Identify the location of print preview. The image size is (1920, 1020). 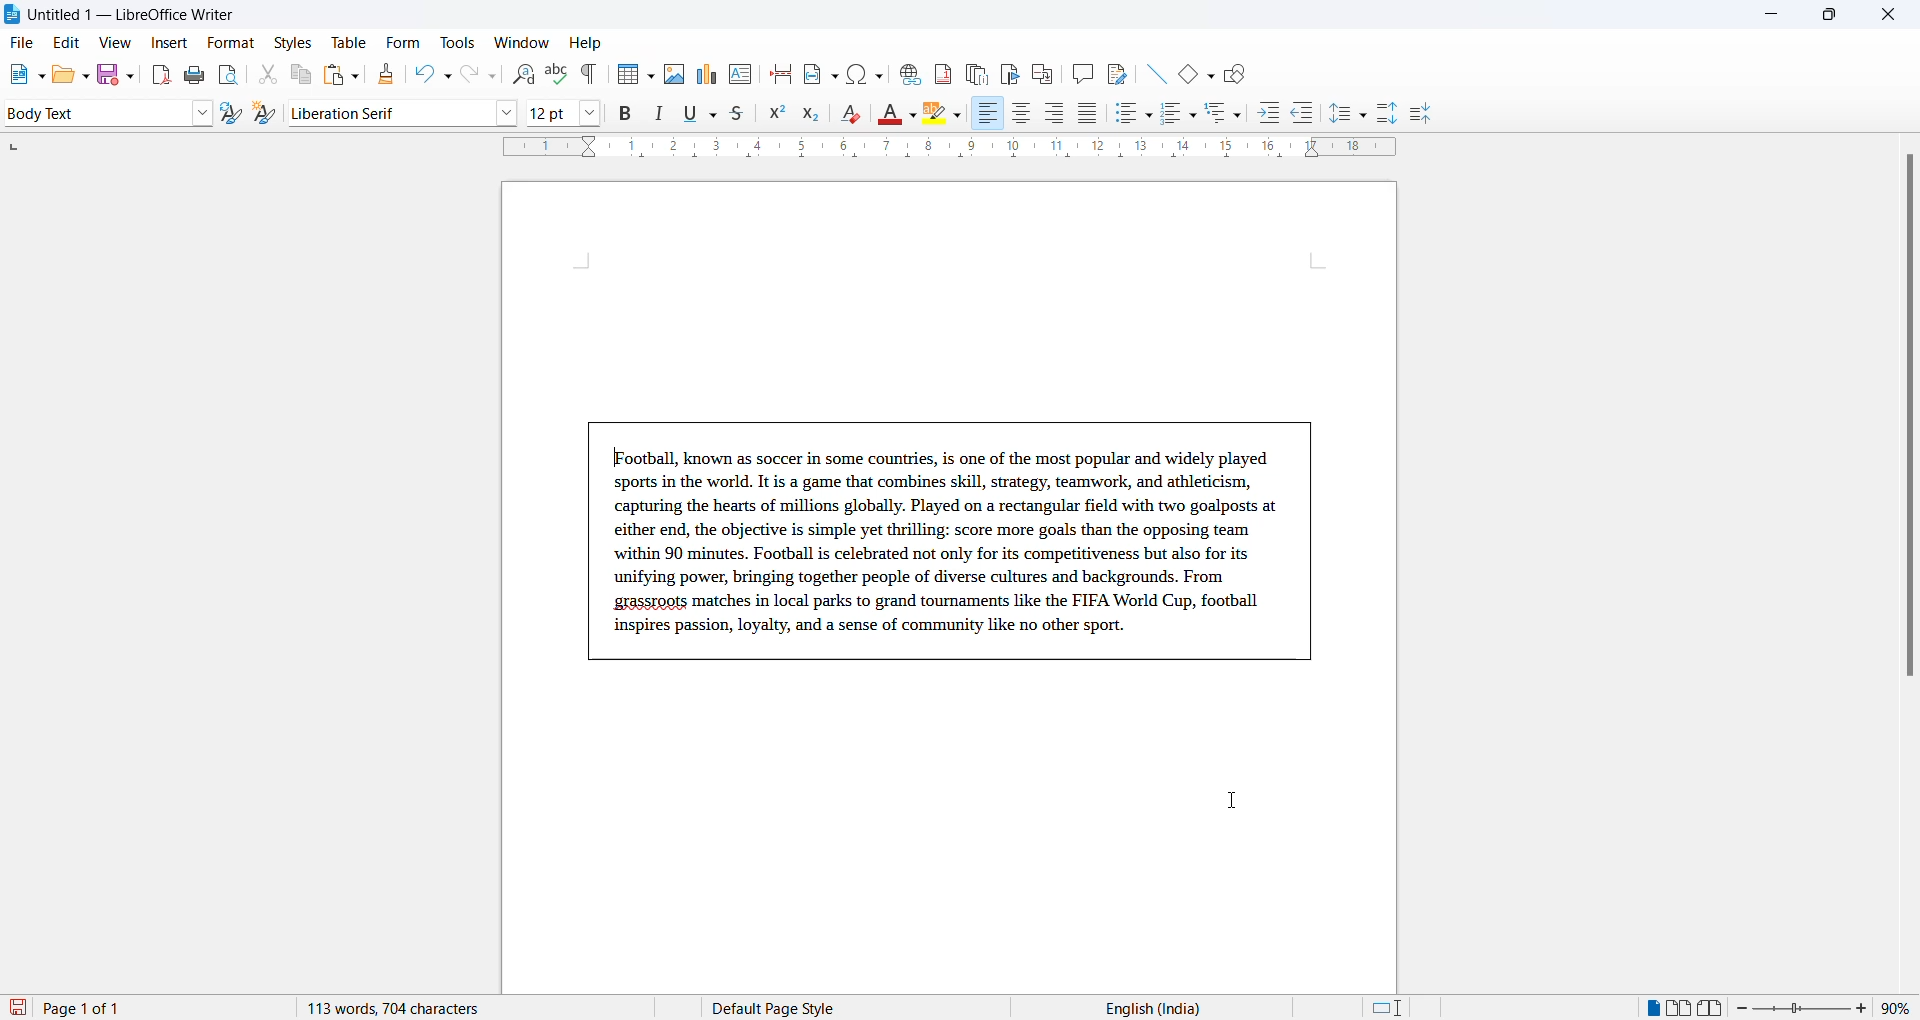
(229, 74).